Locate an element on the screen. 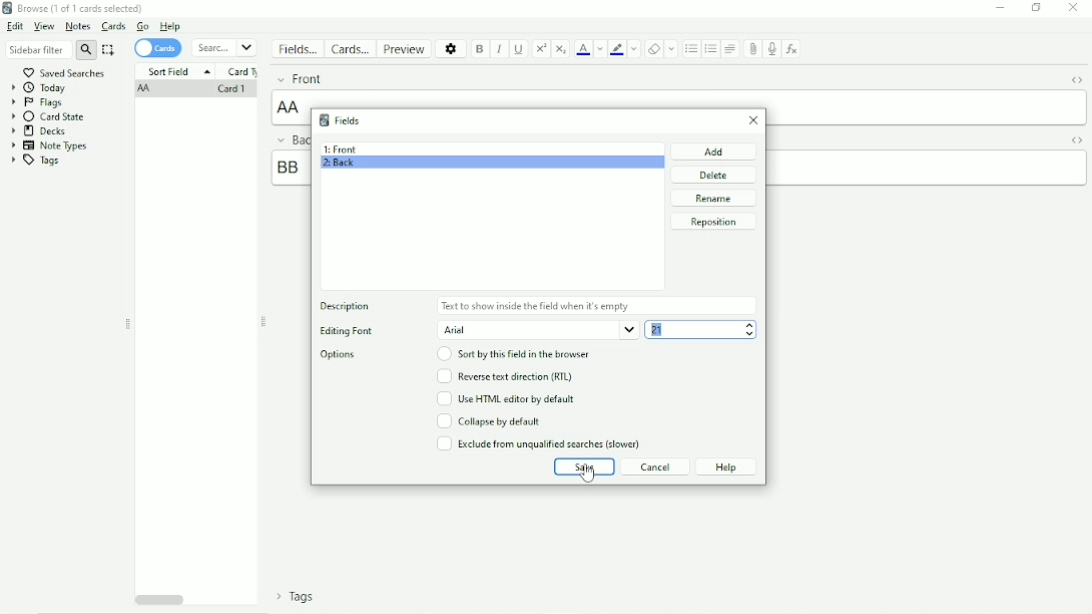 The image size is (1092, 614). Select is located at coordinates (109, 50).